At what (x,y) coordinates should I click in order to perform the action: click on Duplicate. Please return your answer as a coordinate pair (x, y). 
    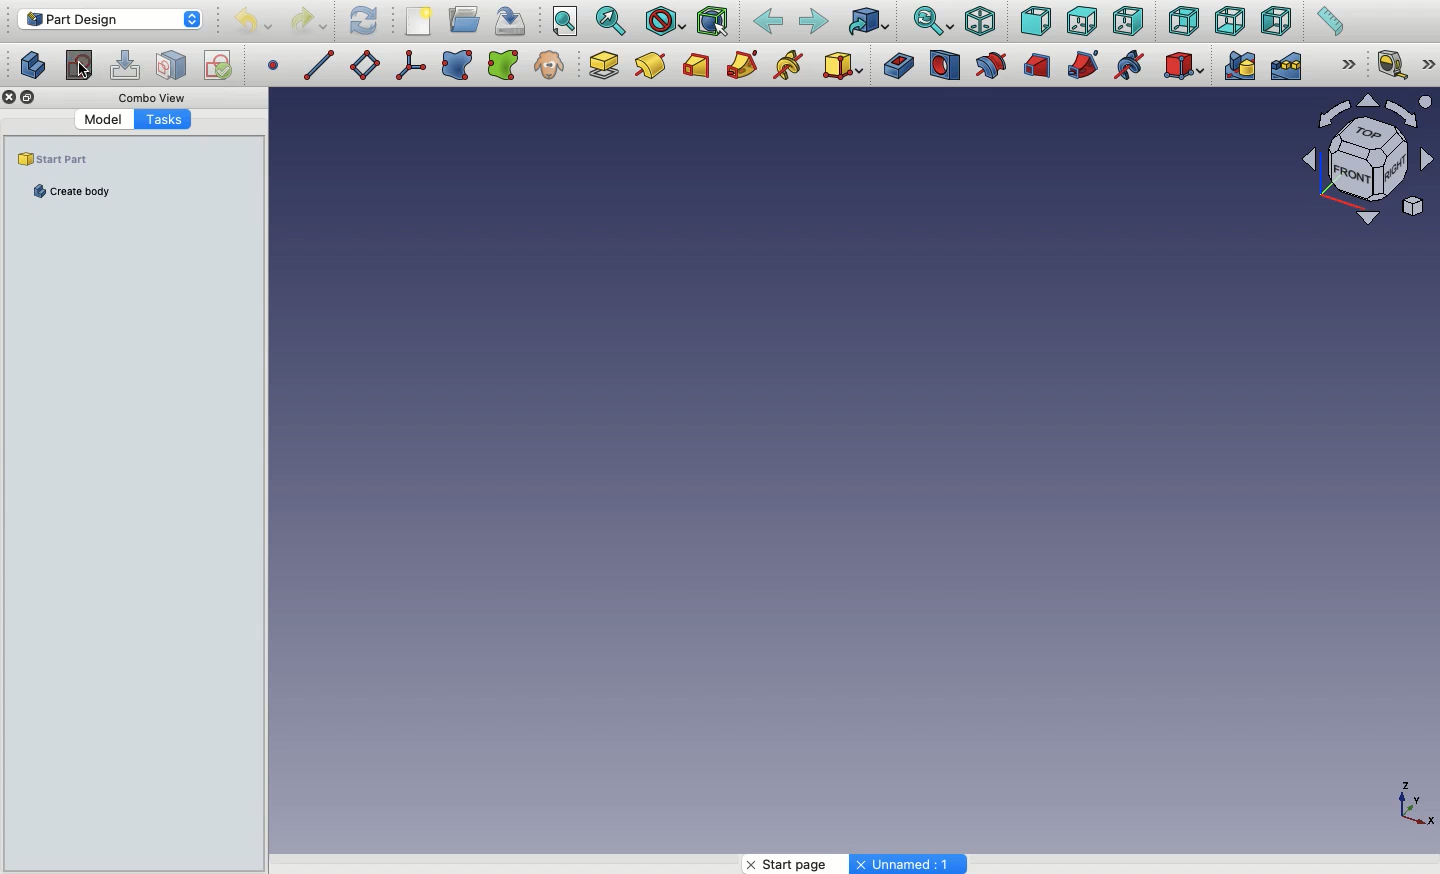
    Looking at the image, I should click on (31, 100).